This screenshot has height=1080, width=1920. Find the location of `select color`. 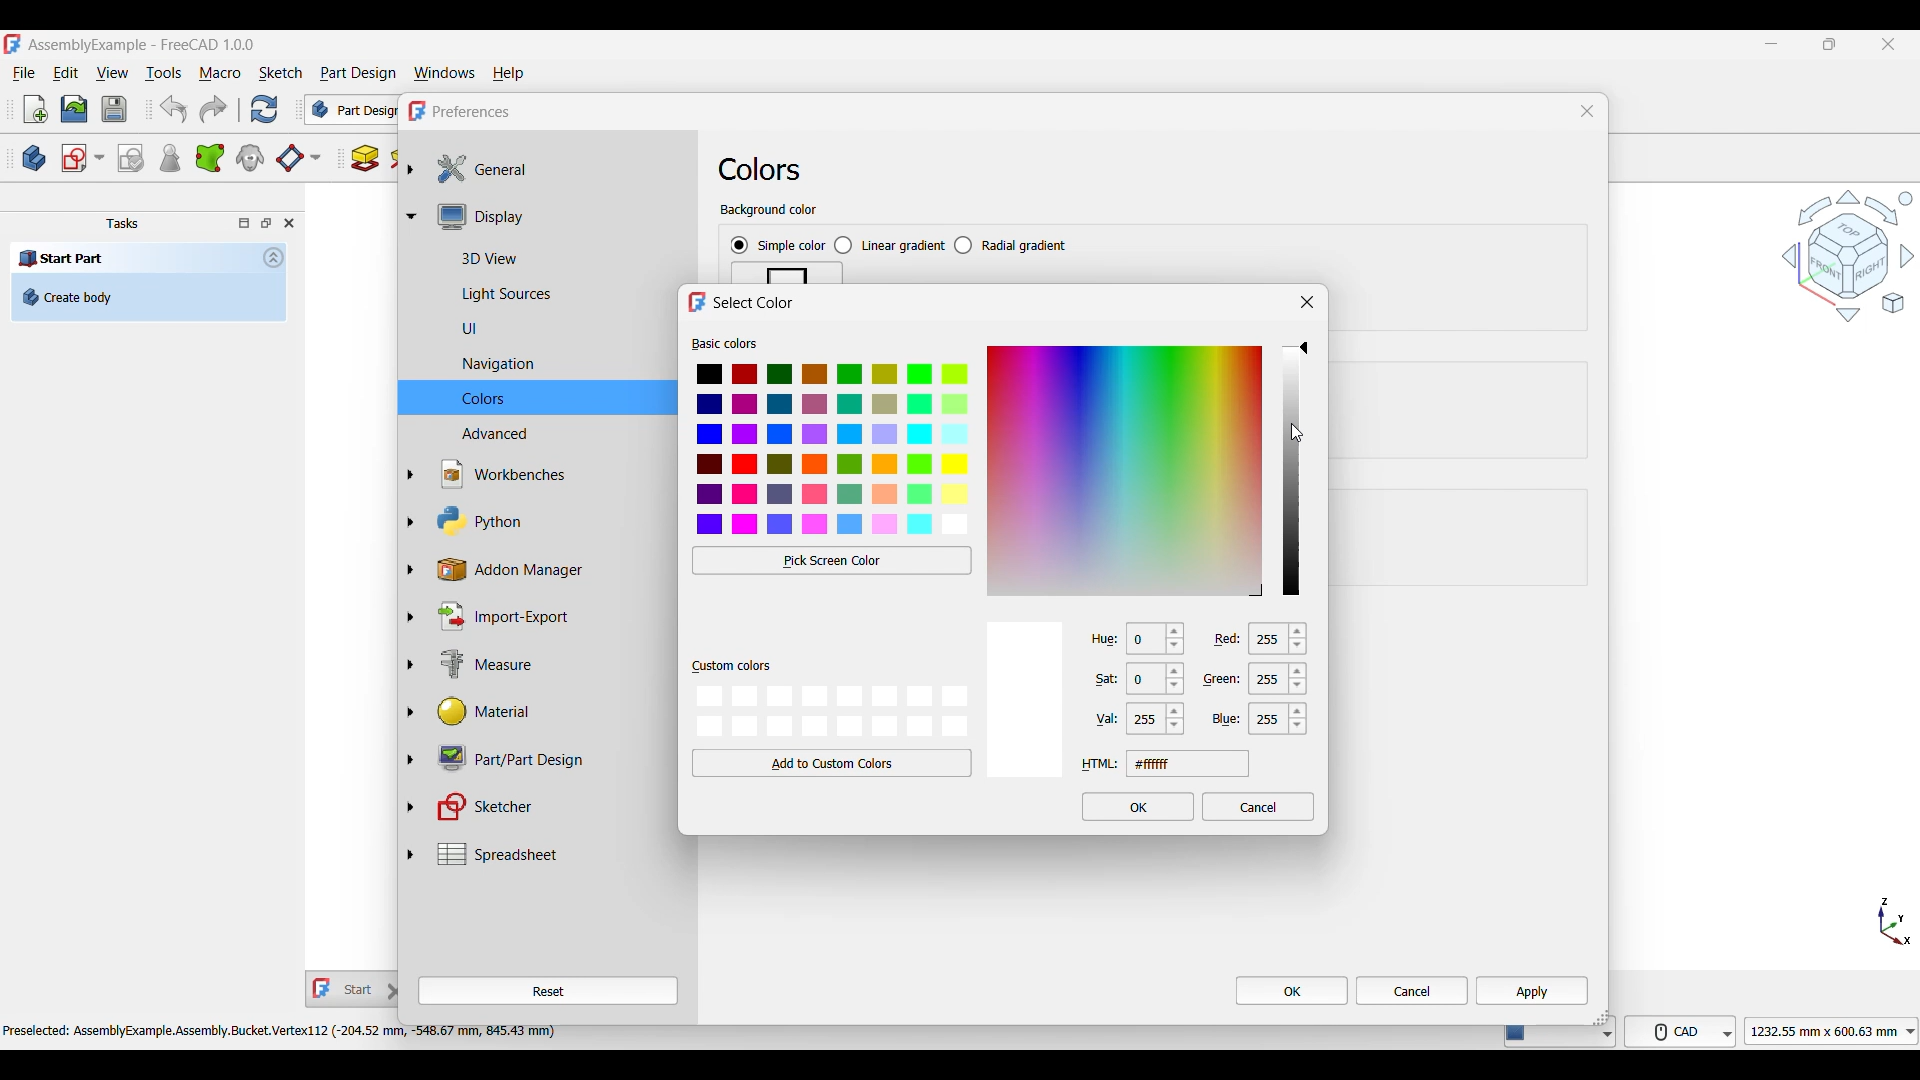

select color is located at coordinates (755, 303).